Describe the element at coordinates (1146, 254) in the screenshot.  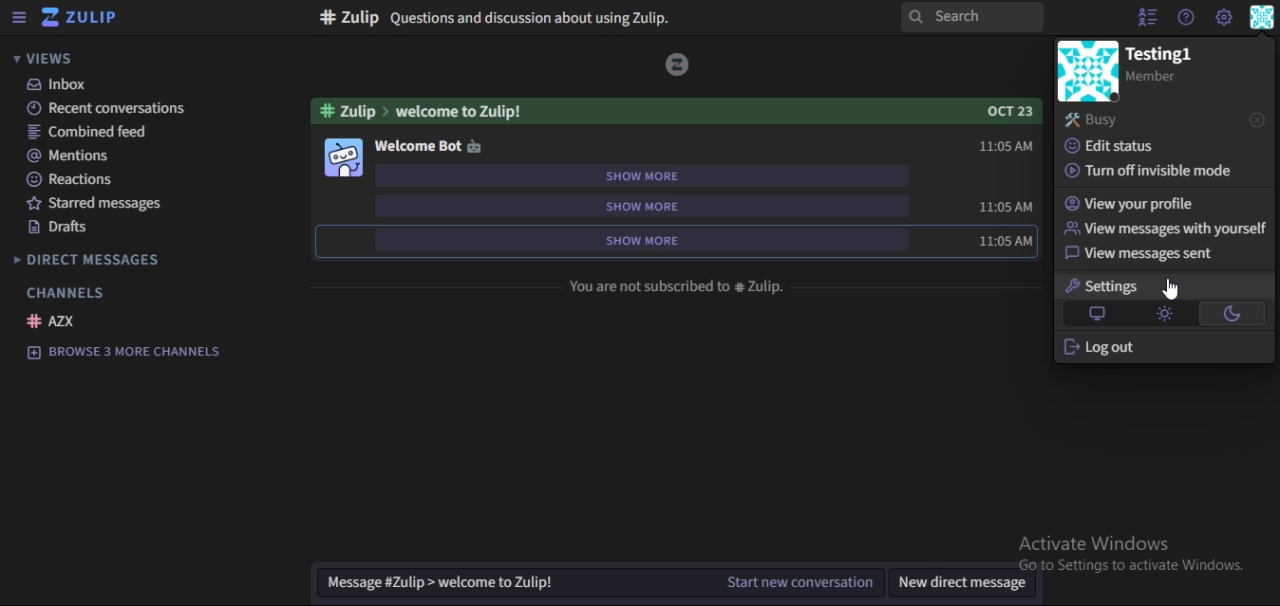
I see `view messages sent` at that location.